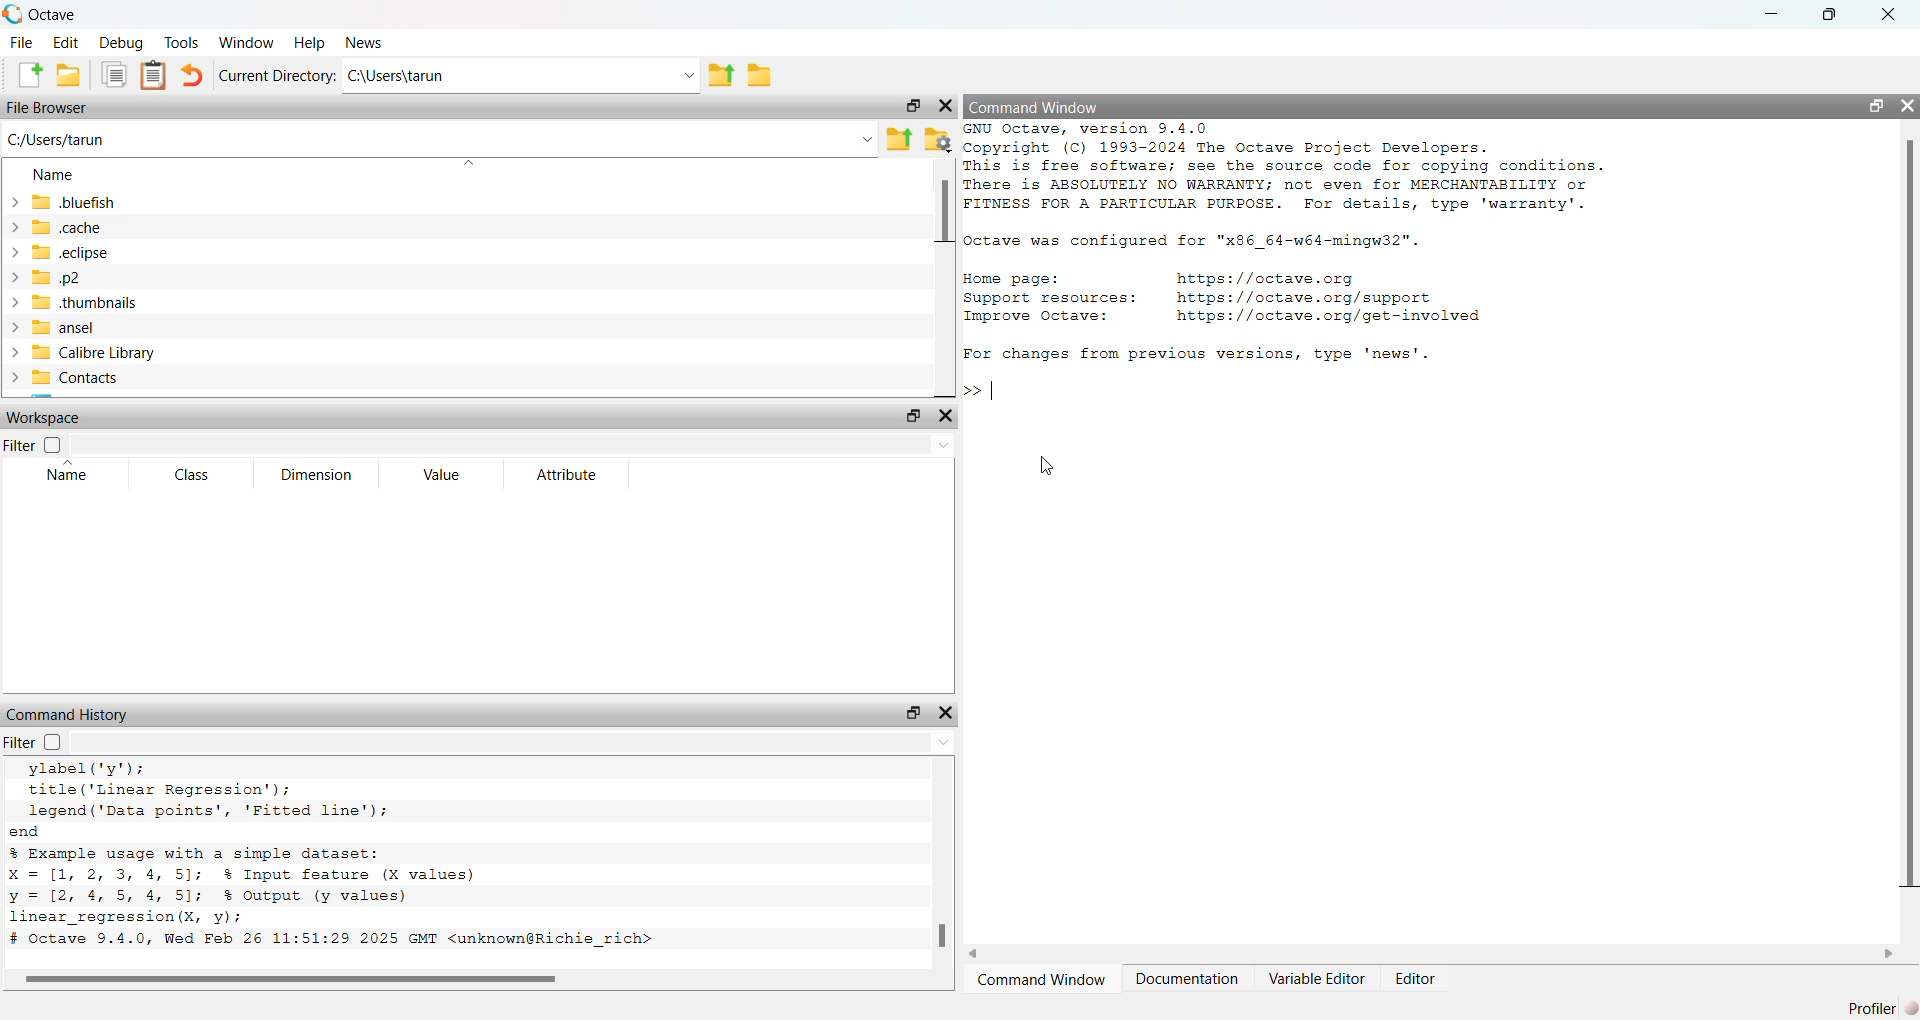  I want to click on code to add title, so click(216, 790).